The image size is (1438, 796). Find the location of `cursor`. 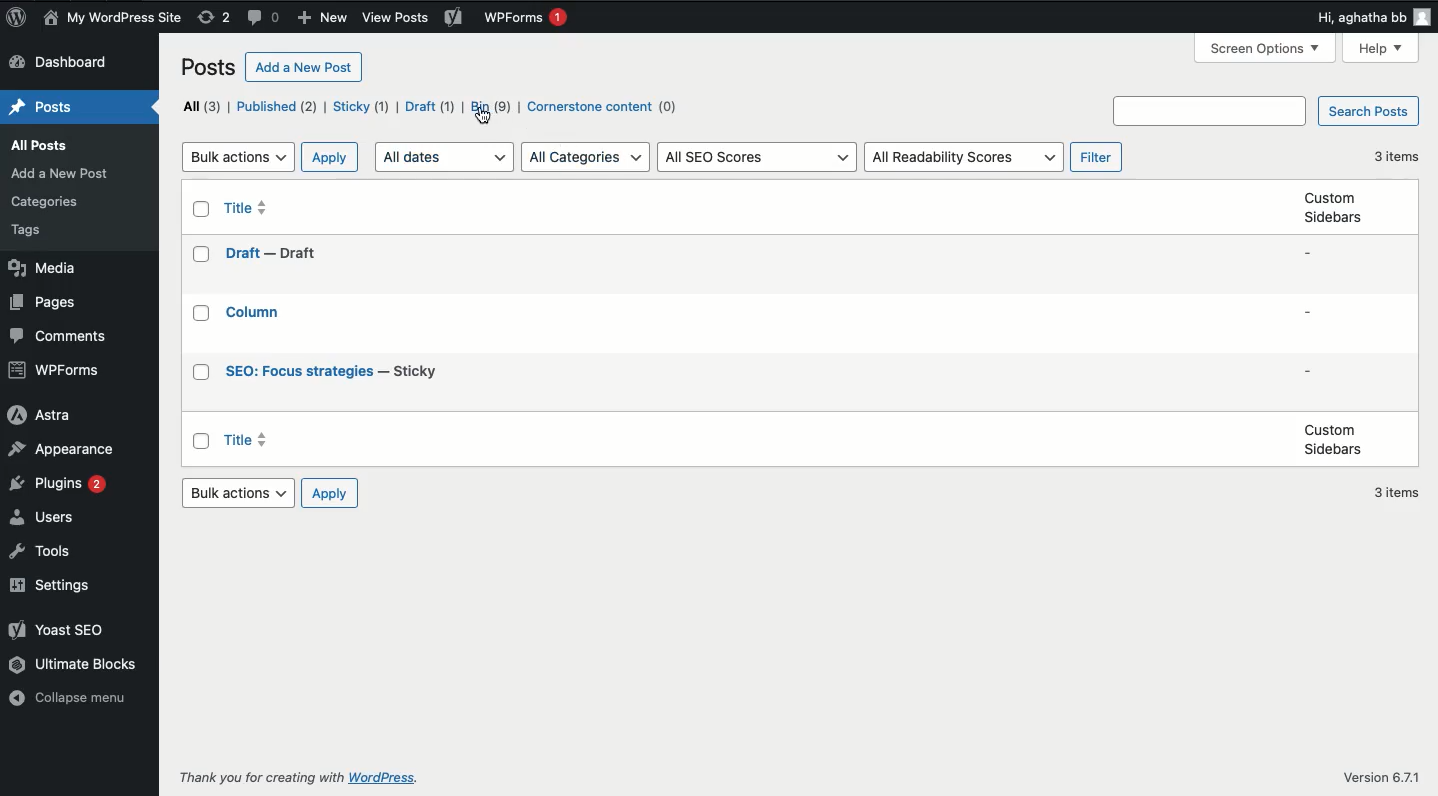

cursor is located at coordinates (486, 115).